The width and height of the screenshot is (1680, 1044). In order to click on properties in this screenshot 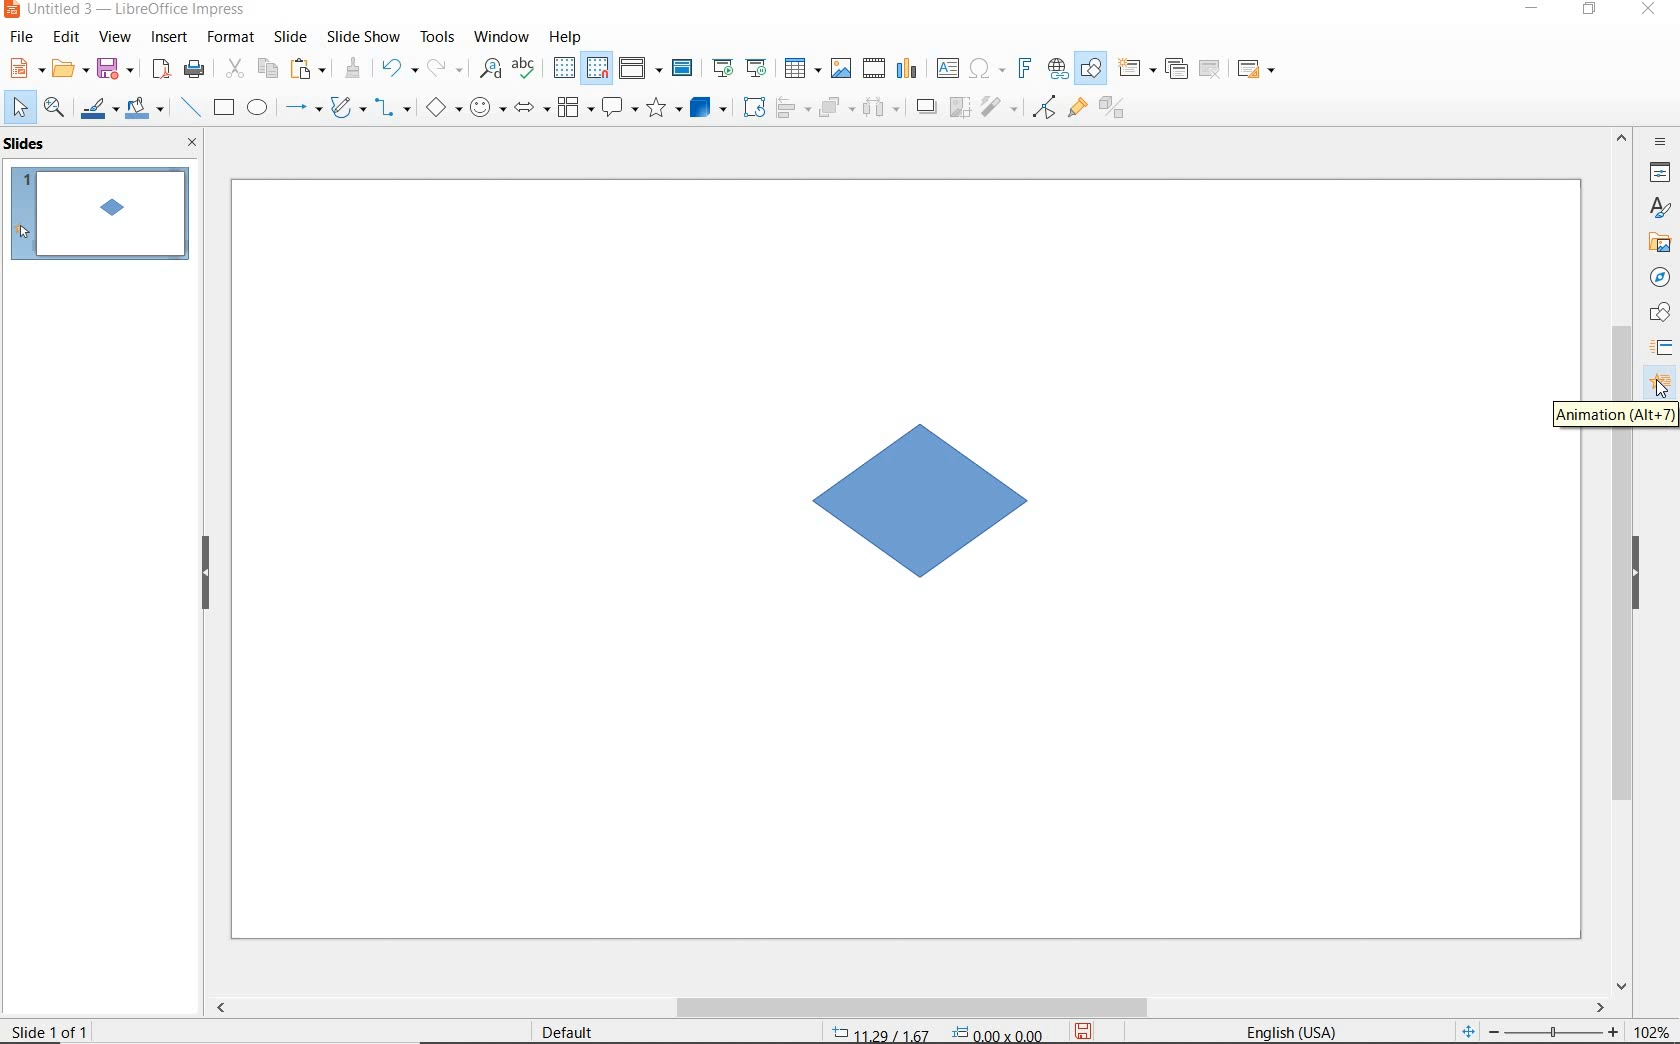, I will do `click(1659, 173)`.